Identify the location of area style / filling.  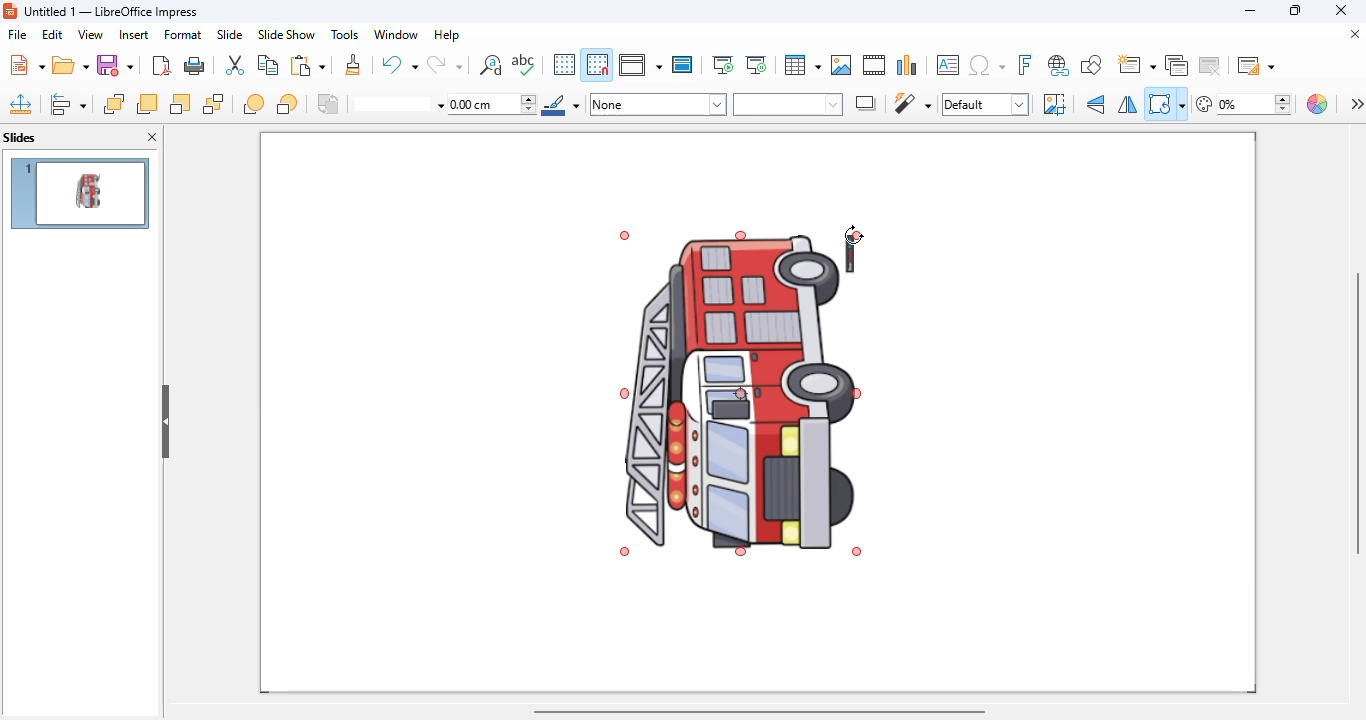
(788, 104).